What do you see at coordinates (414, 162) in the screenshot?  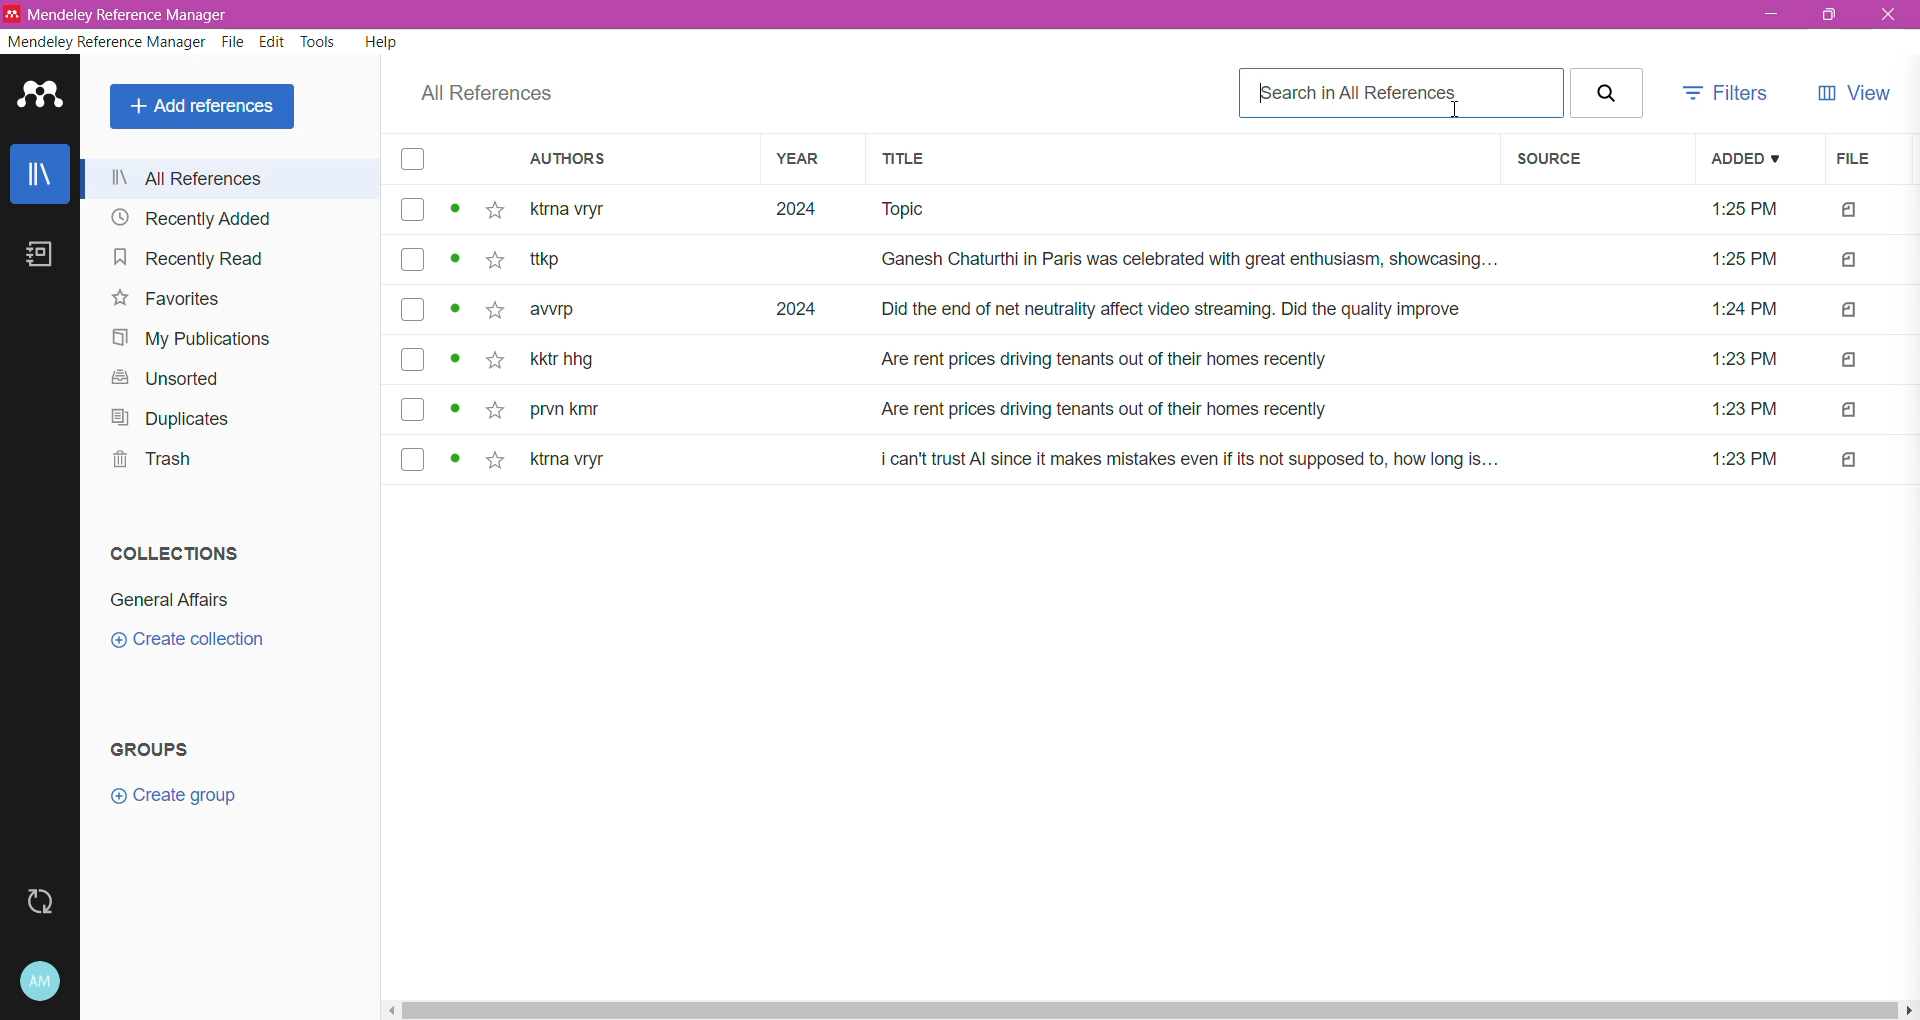 I see `select all` at bounding box center [414, 162].